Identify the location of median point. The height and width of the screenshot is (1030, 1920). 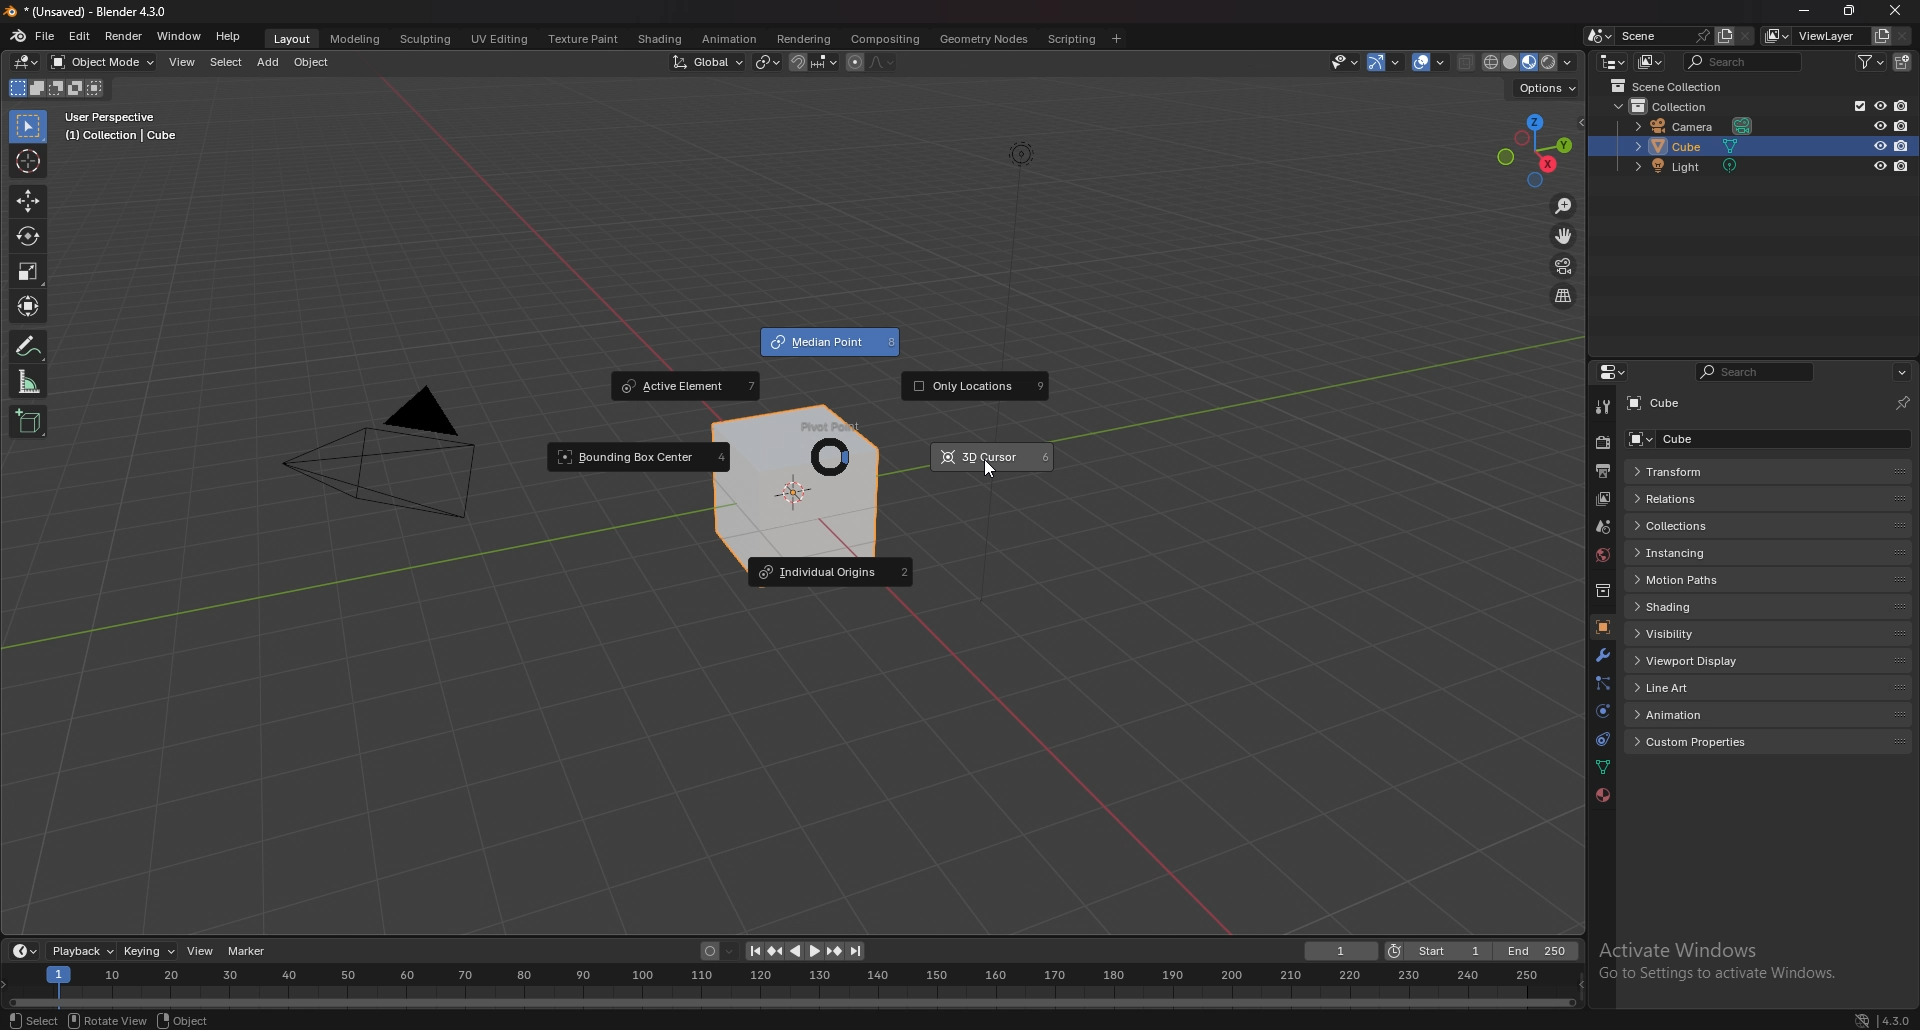
(768, 61).